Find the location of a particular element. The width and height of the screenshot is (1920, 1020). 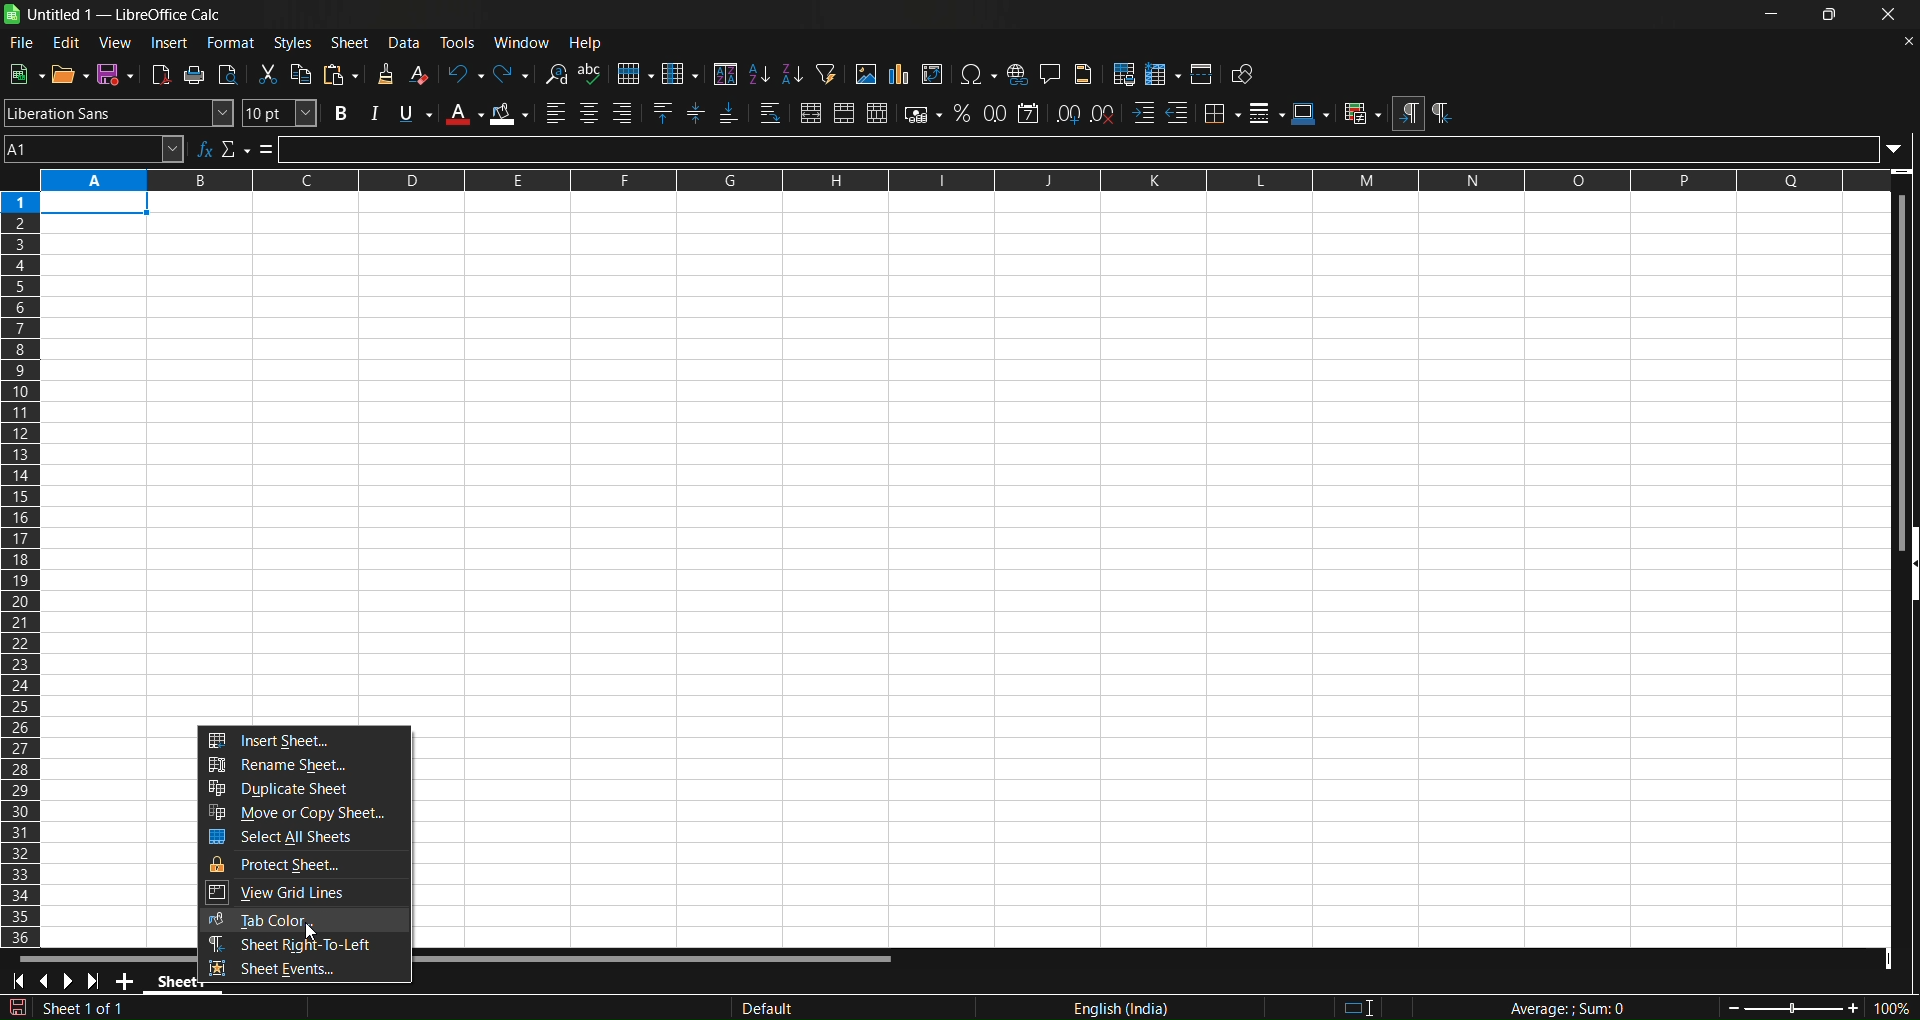

insert image is located at coordinates (864, 74).